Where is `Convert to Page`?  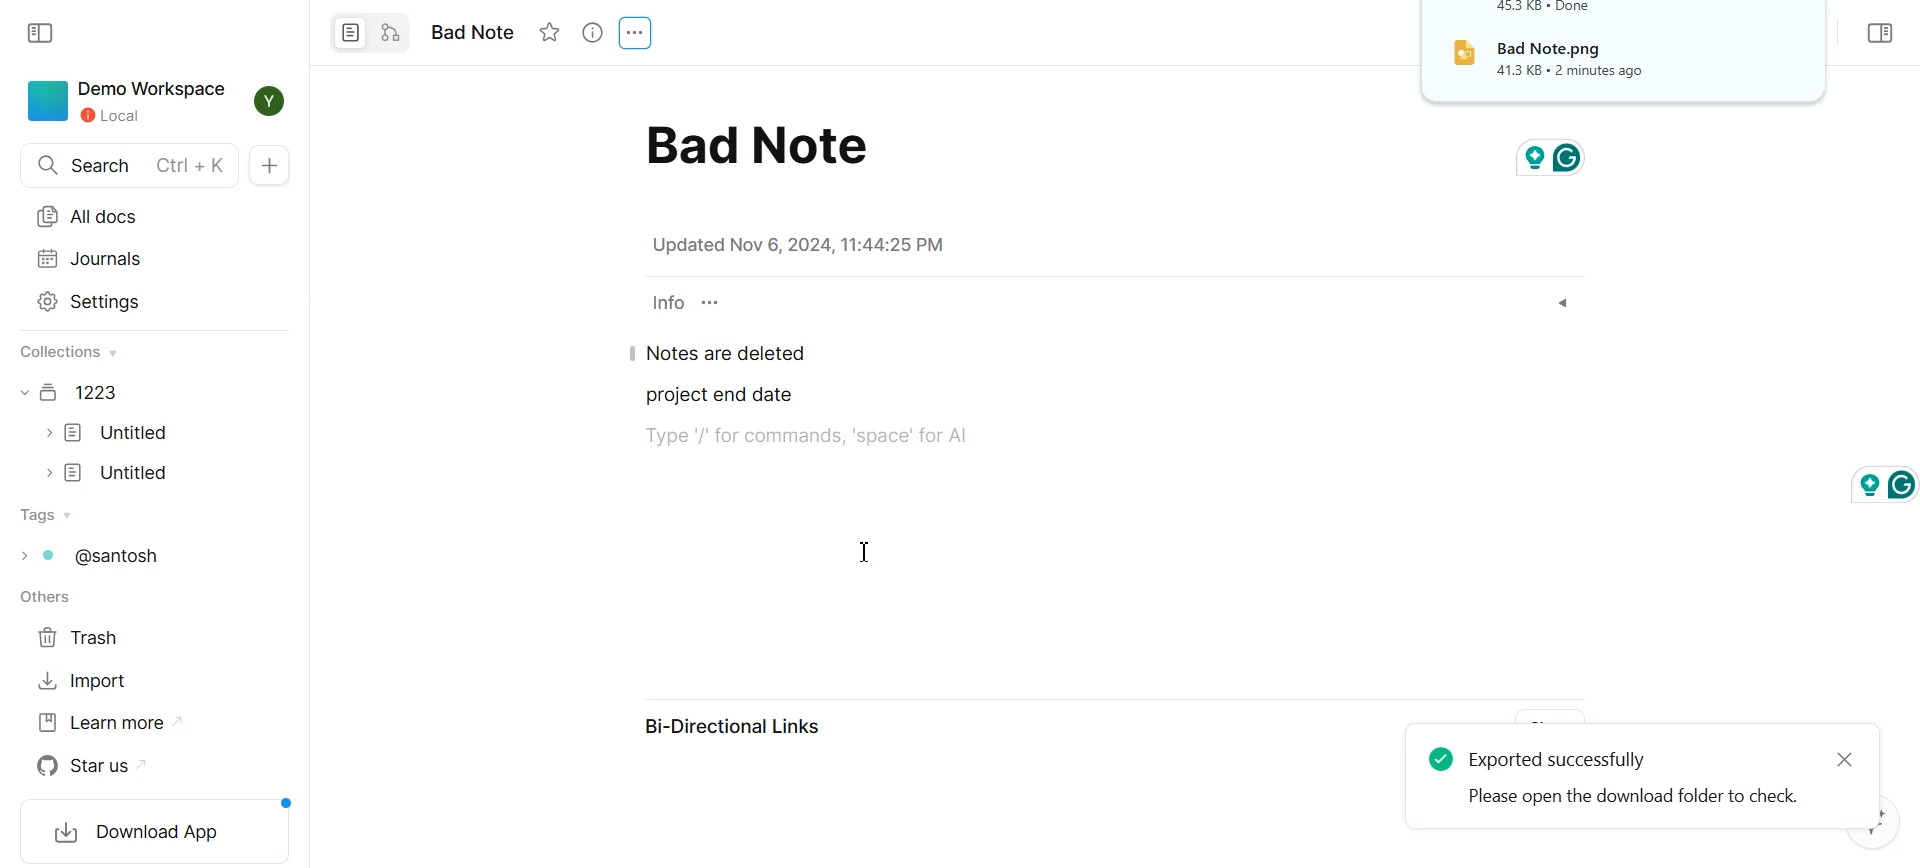
Convert to Page is located at coordinates (346, 32).